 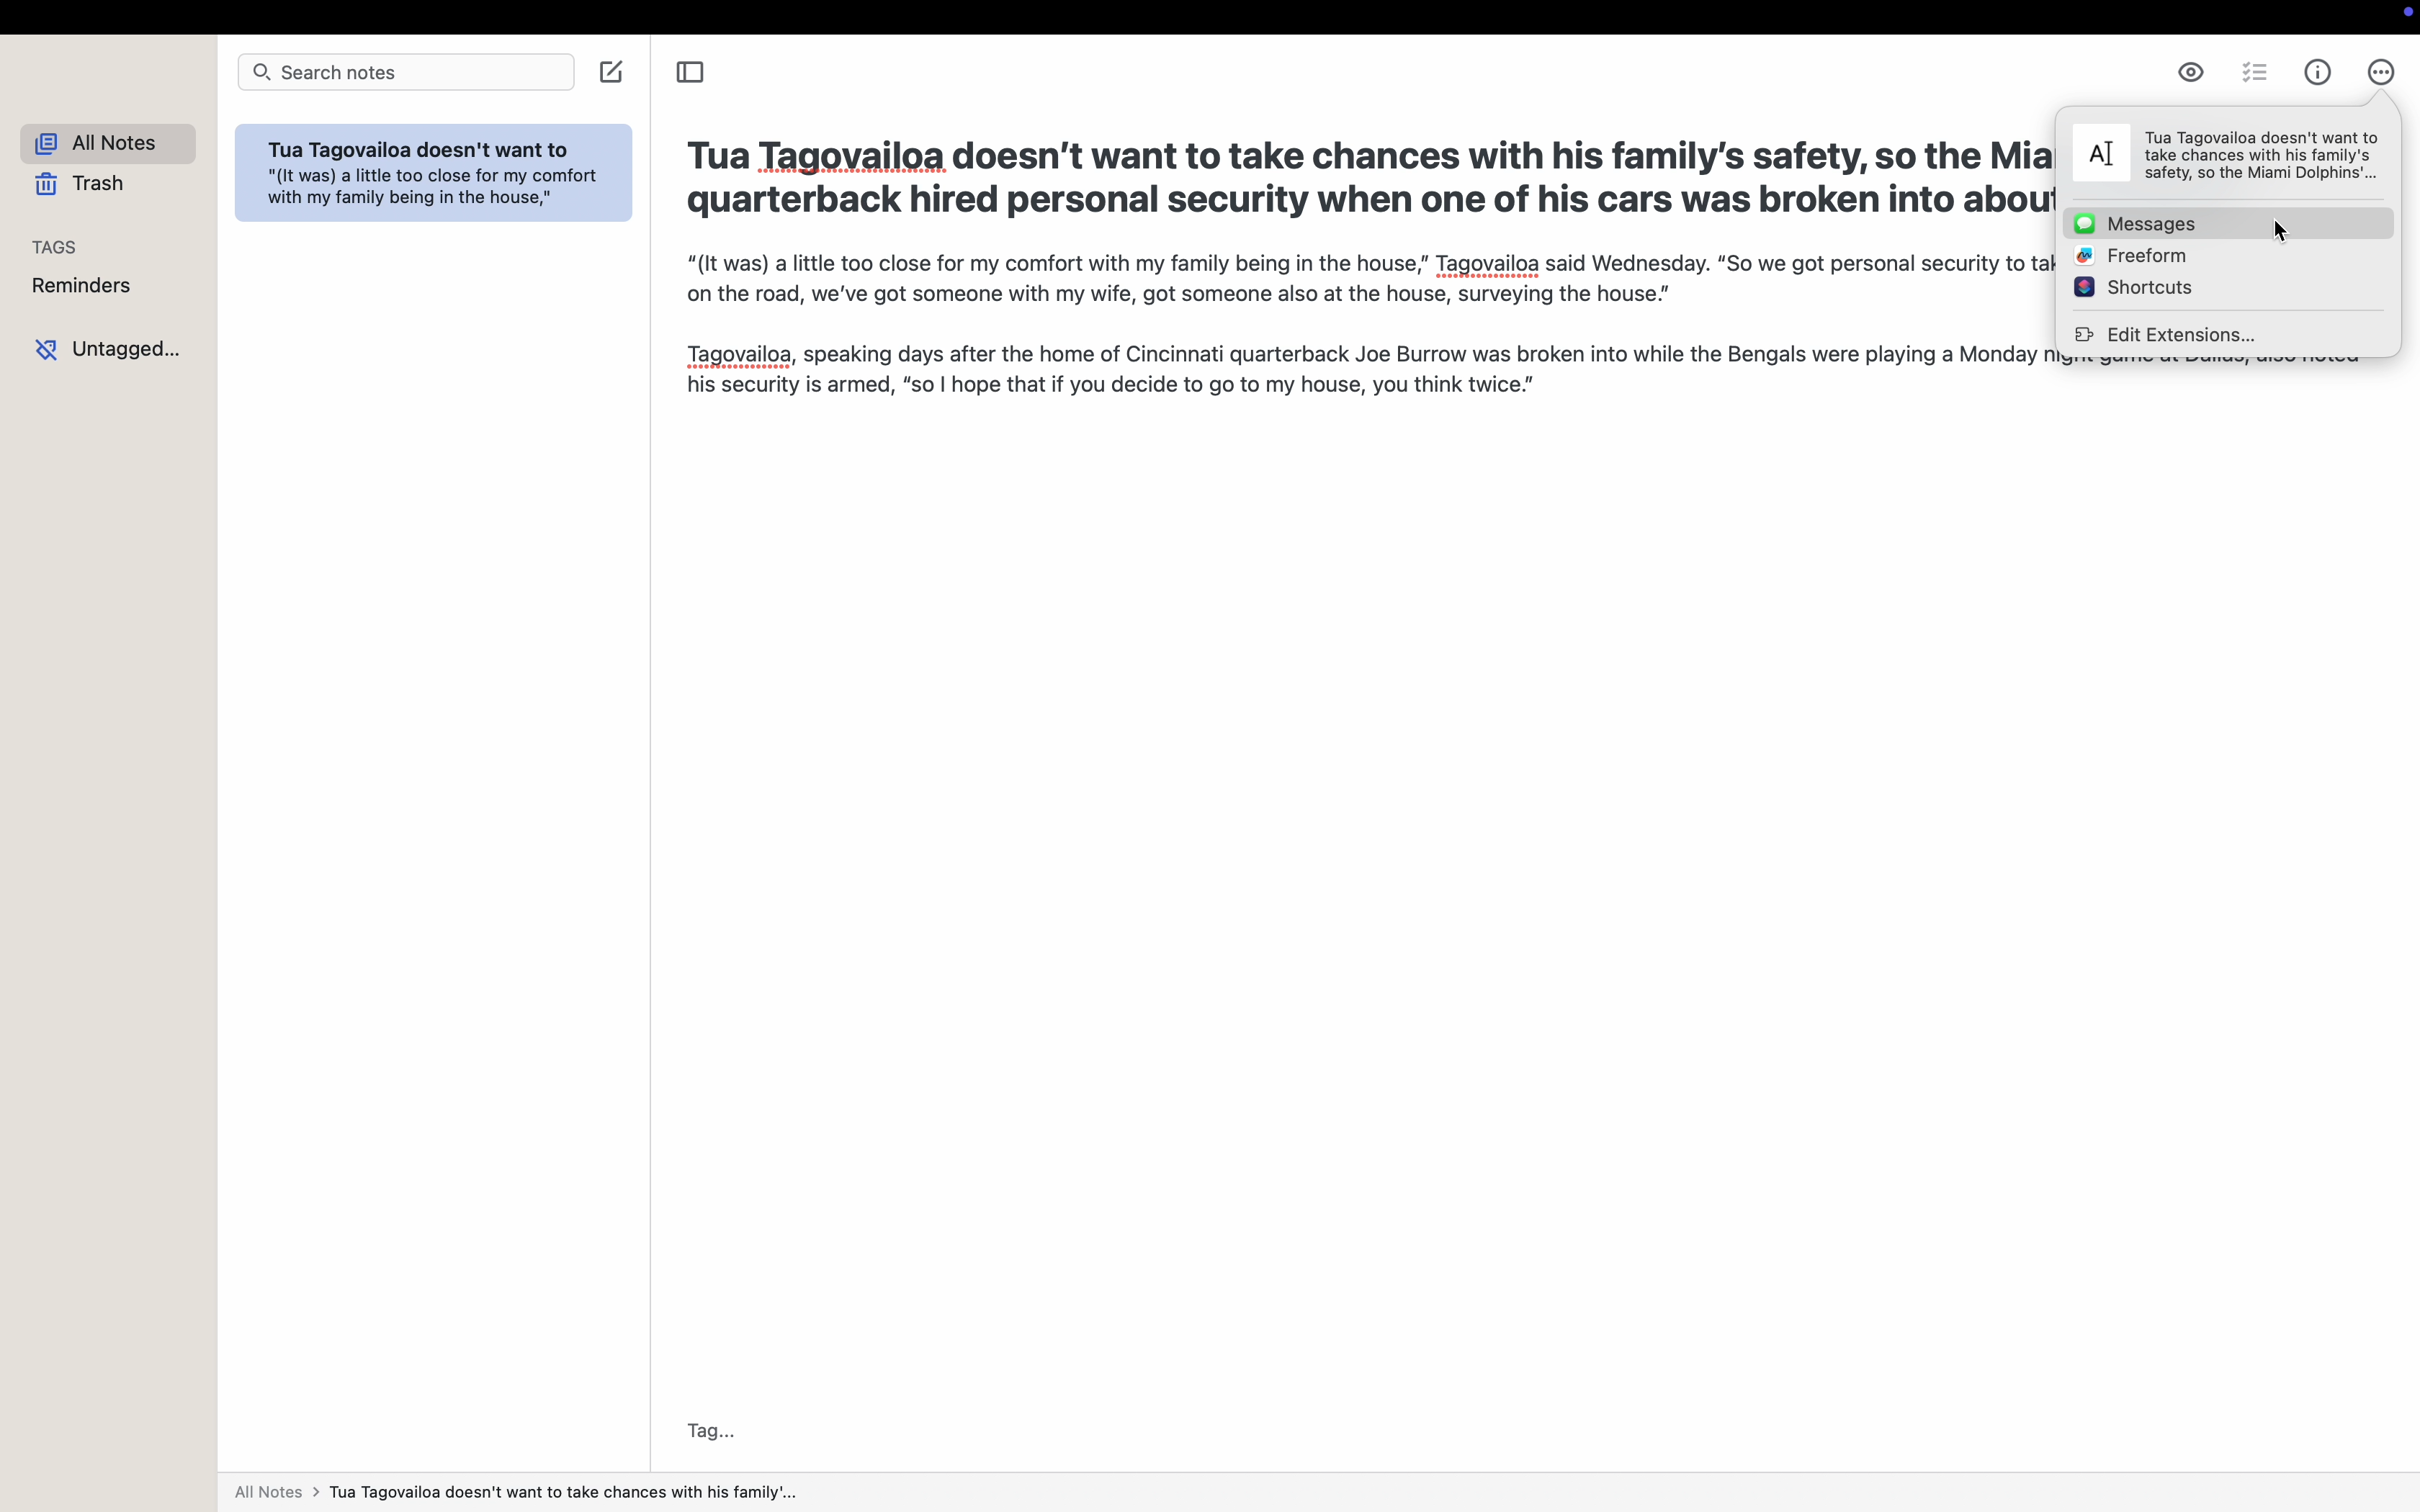 I want to click on freeform, so click(x=2127, y=256).